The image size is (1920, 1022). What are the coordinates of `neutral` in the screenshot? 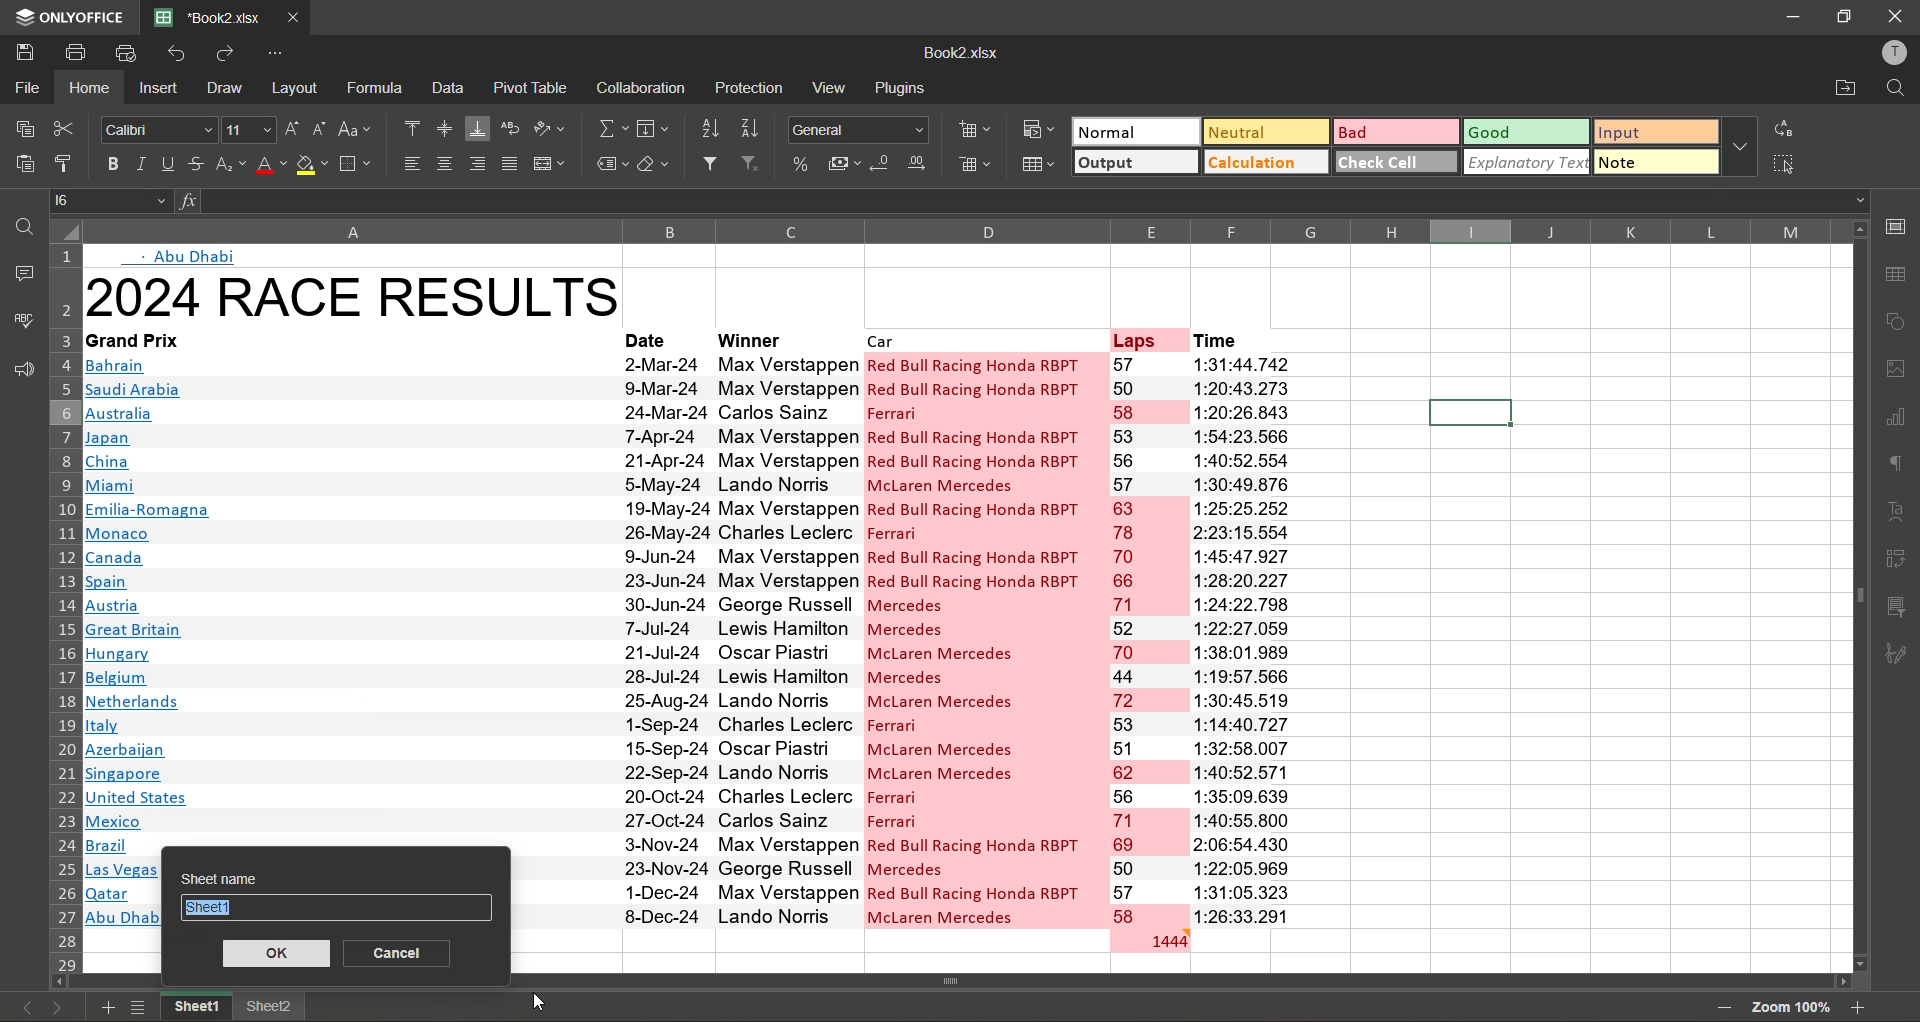 It's located at (1264, 134).